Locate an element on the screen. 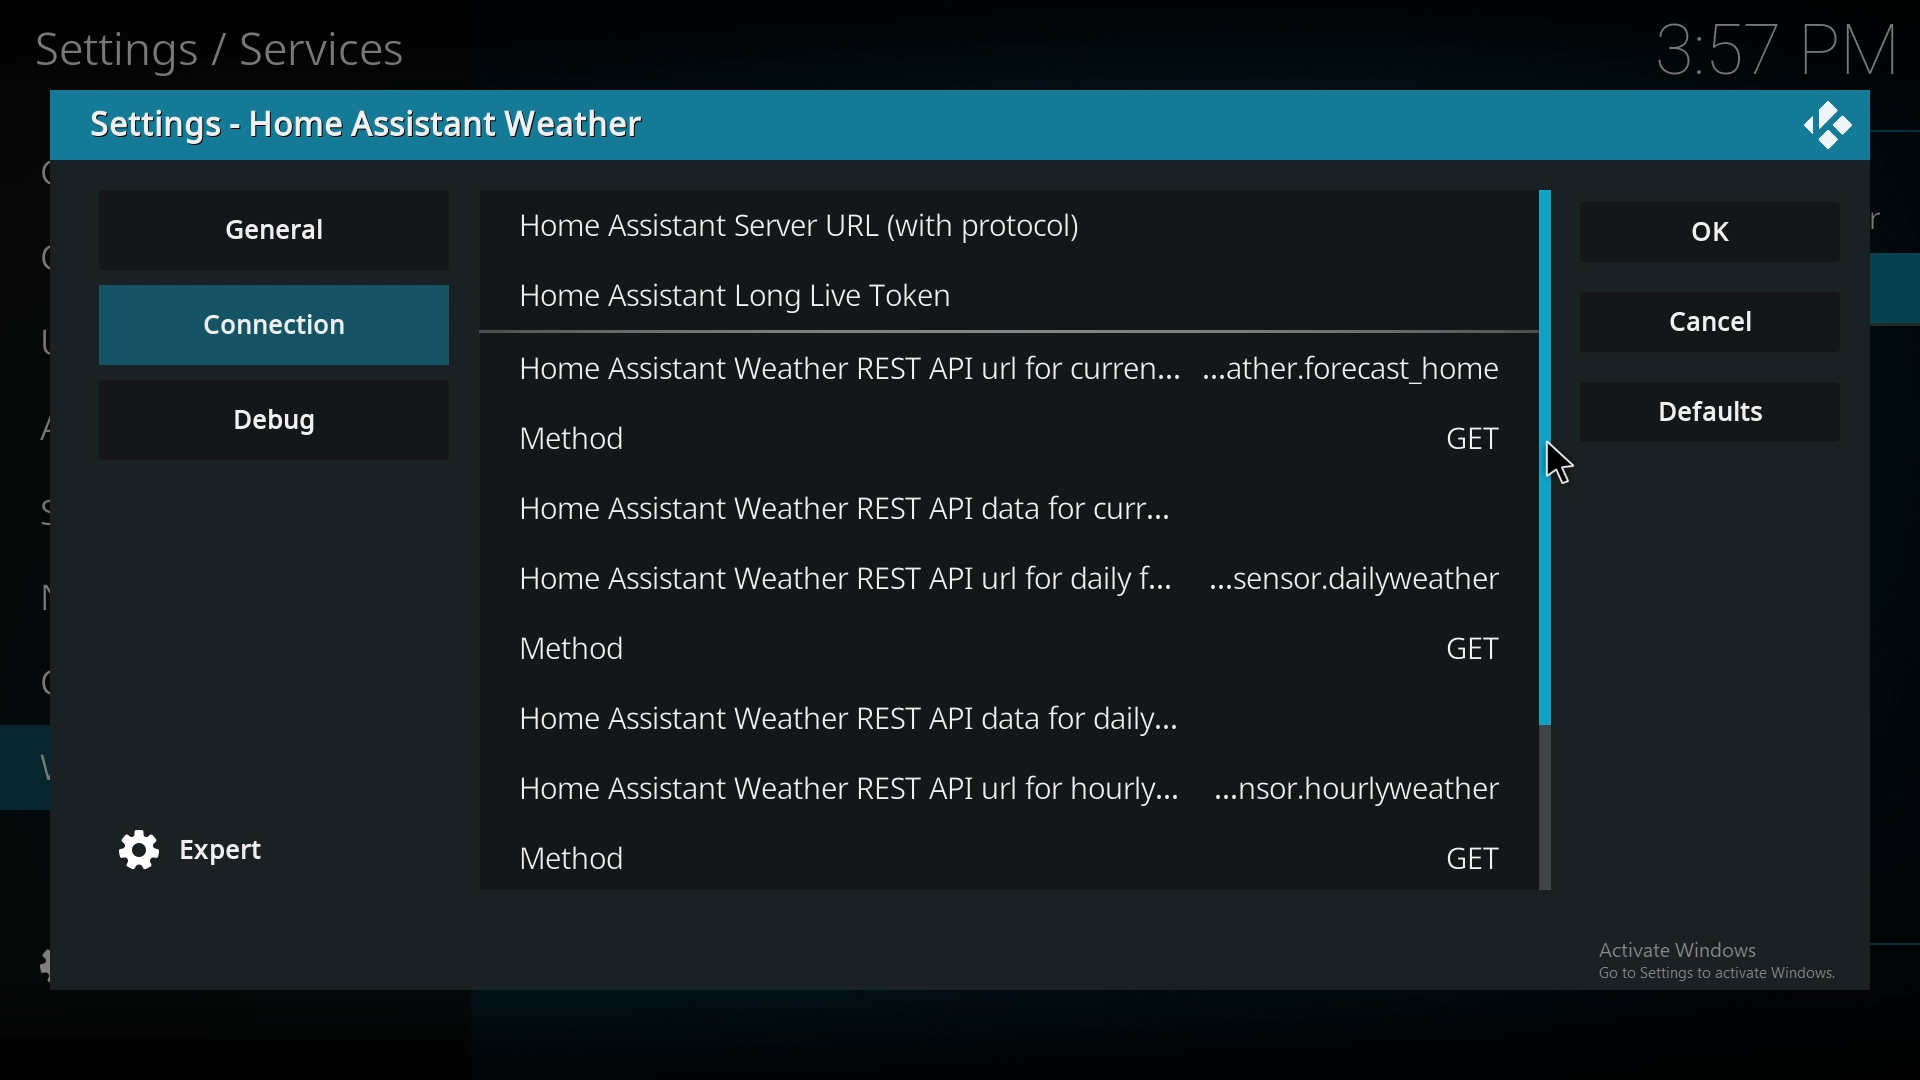 Image resolution: width=1920 pixels, height=1080 pixels. hourly home assistant weather rest api url for hourly.. is located at coordinates (1010, 791).